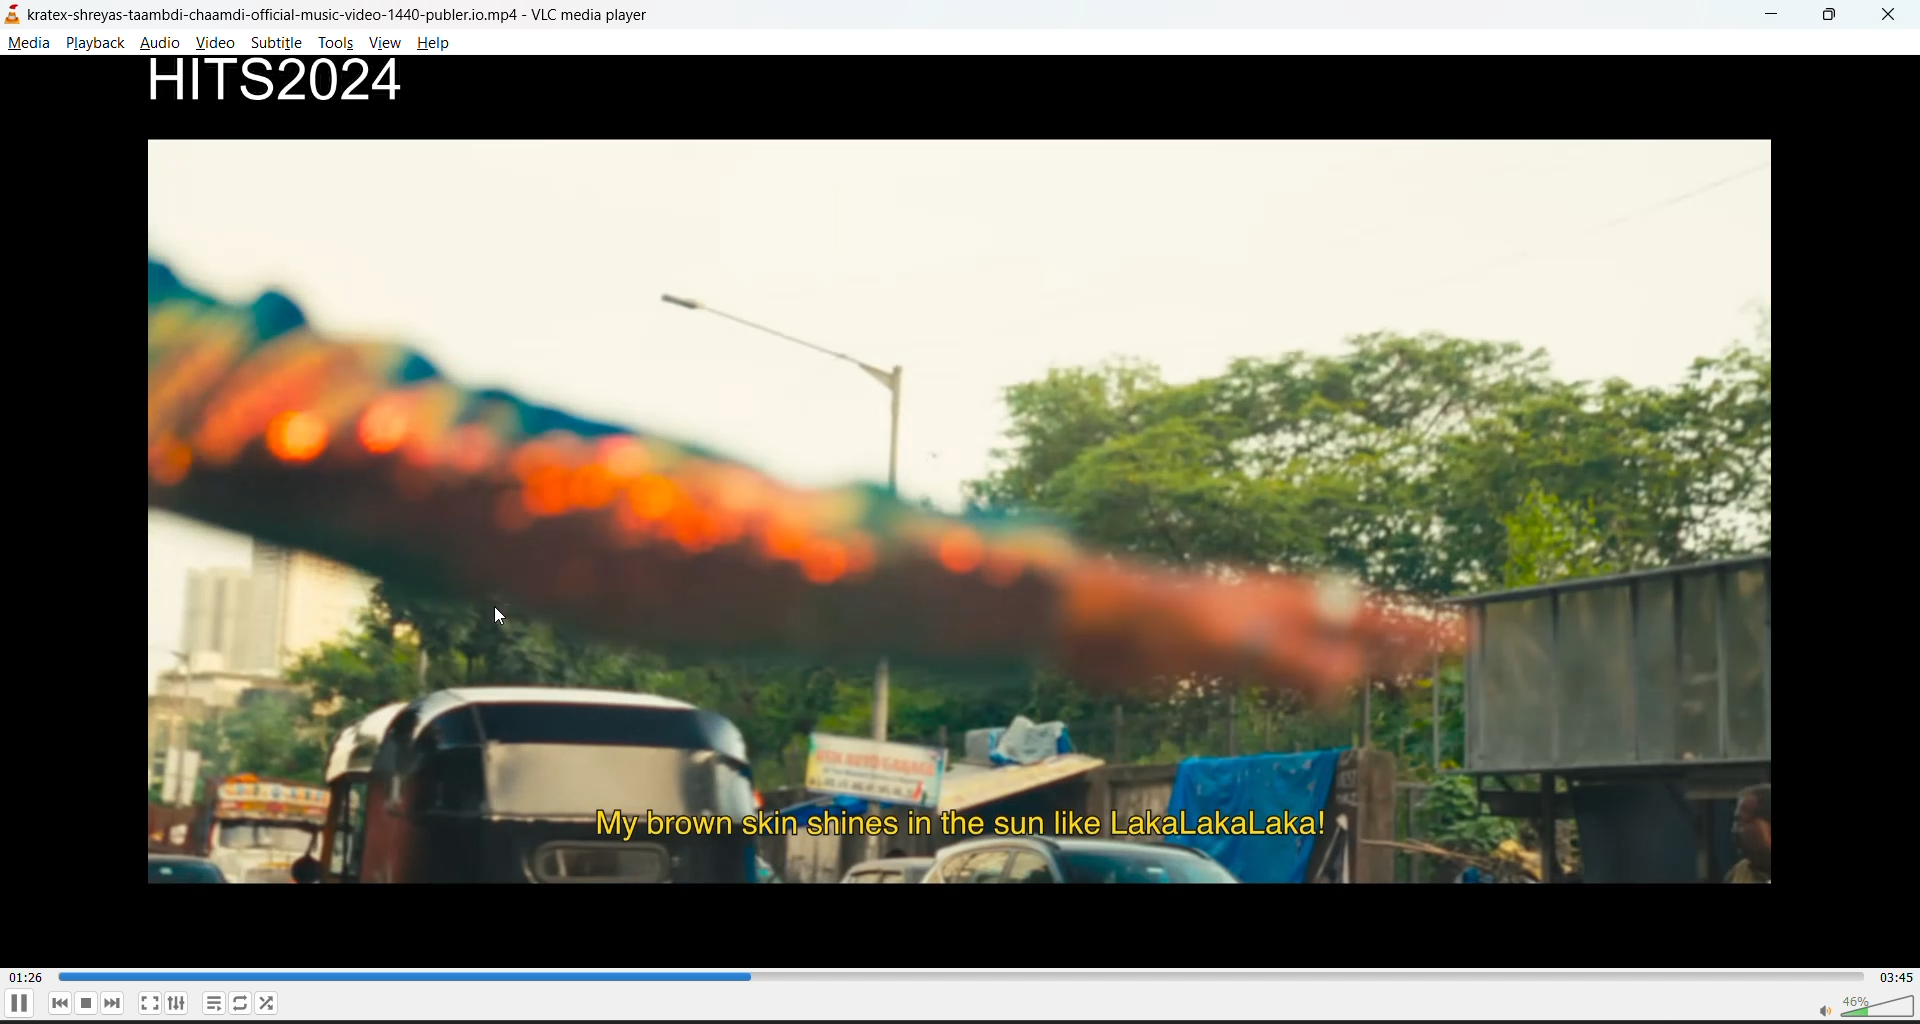 The image size is (1920, 1024). I want to click on view, so click(387, 45).